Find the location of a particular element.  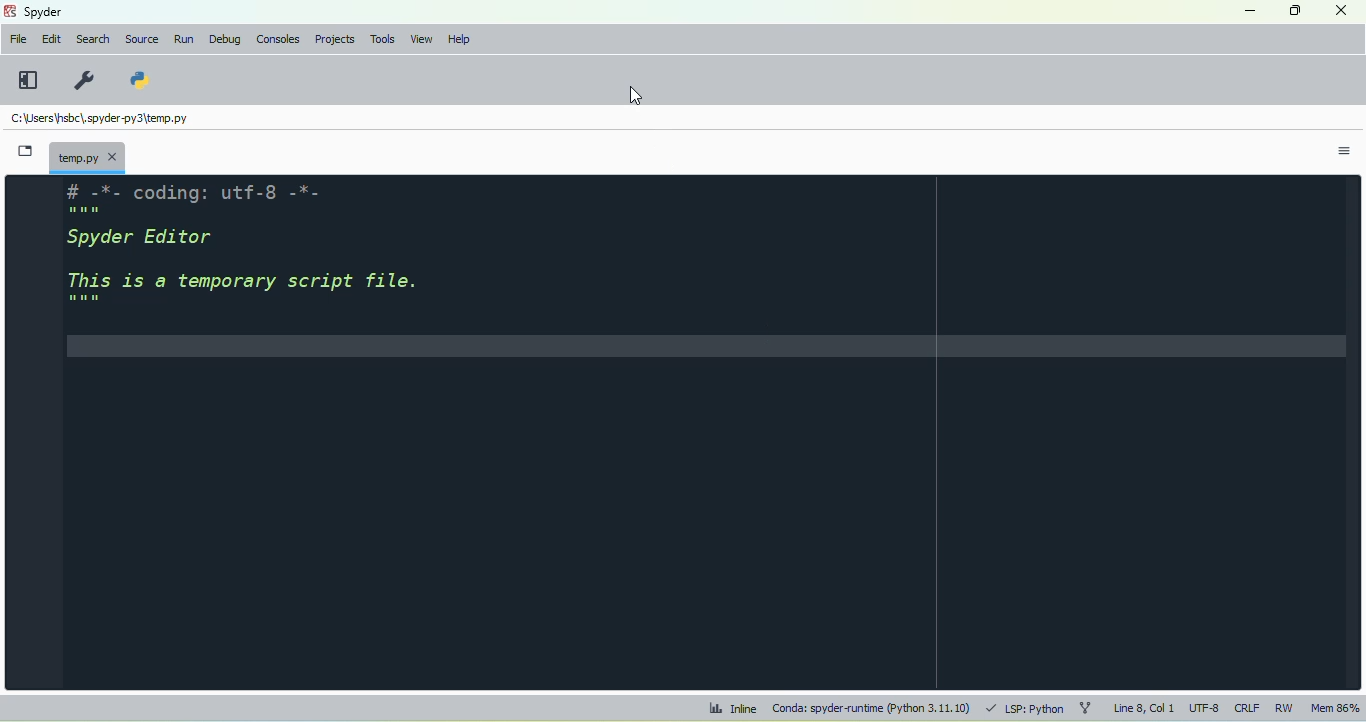

run is located at coordinates (184, 40).